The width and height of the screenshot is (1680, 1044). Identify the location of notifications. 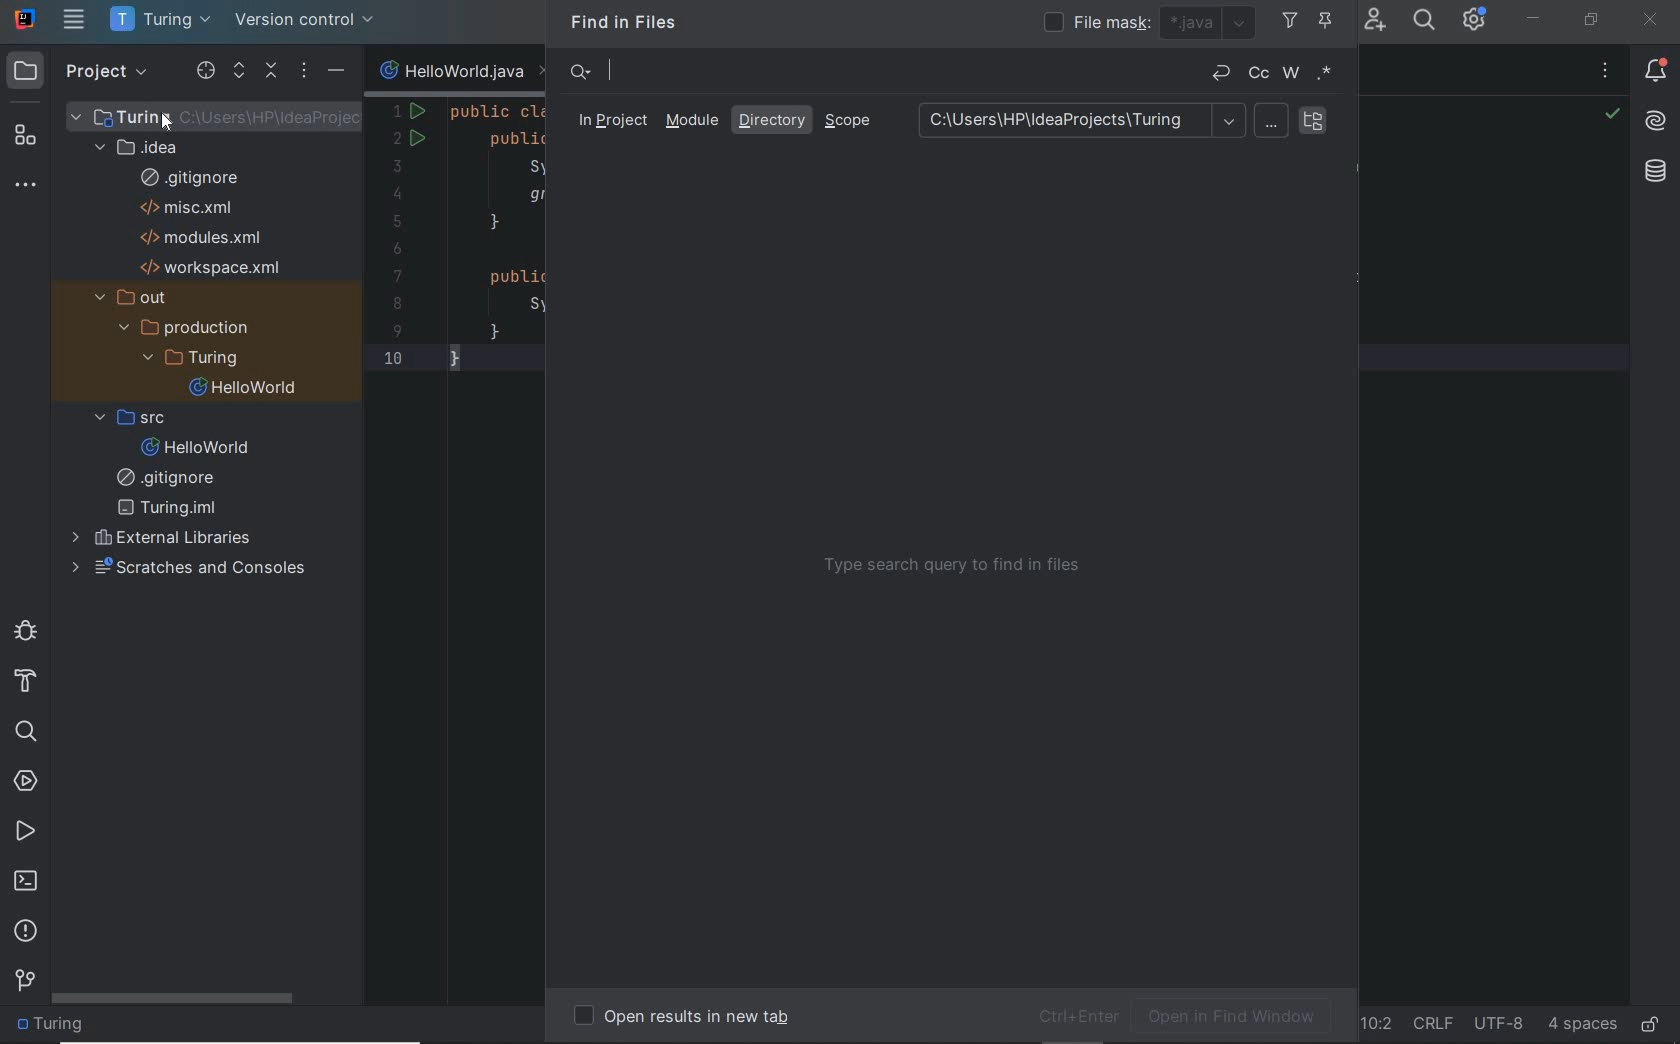
(1655, 70).